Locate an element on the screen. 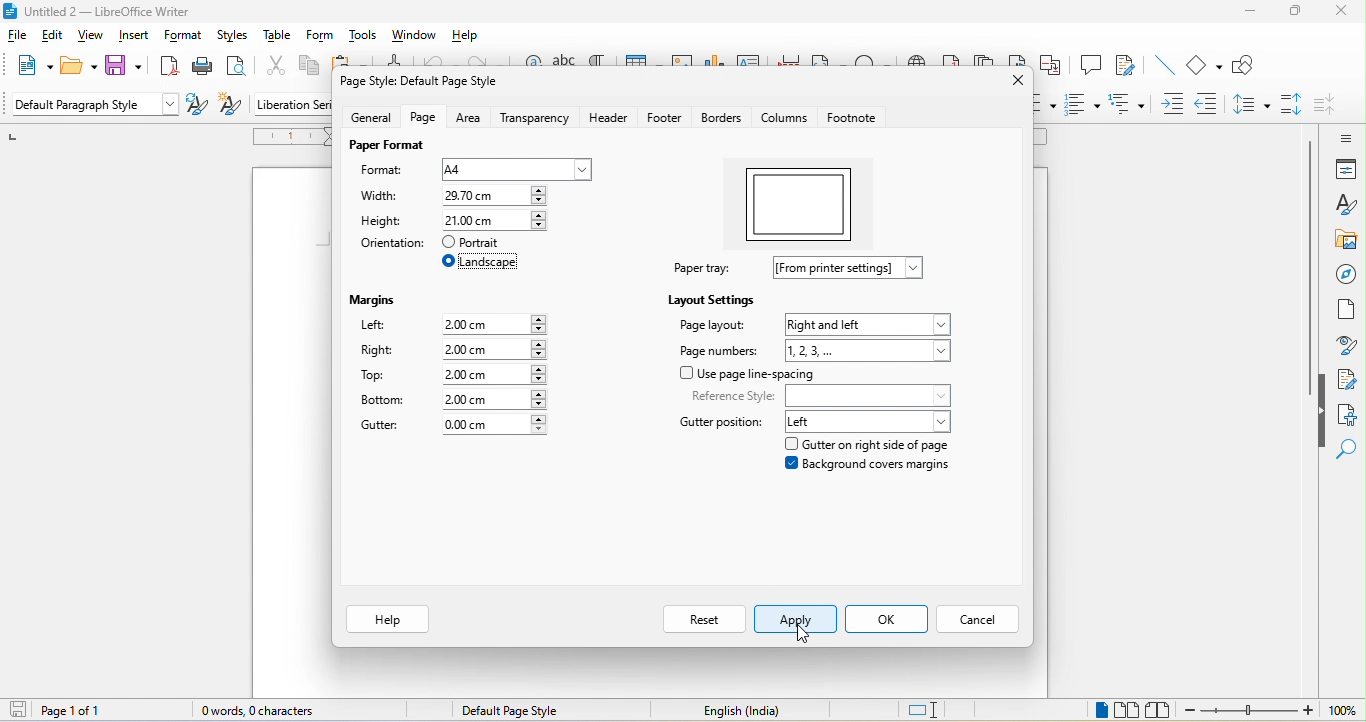  columns is located at coordinates (782, 117).